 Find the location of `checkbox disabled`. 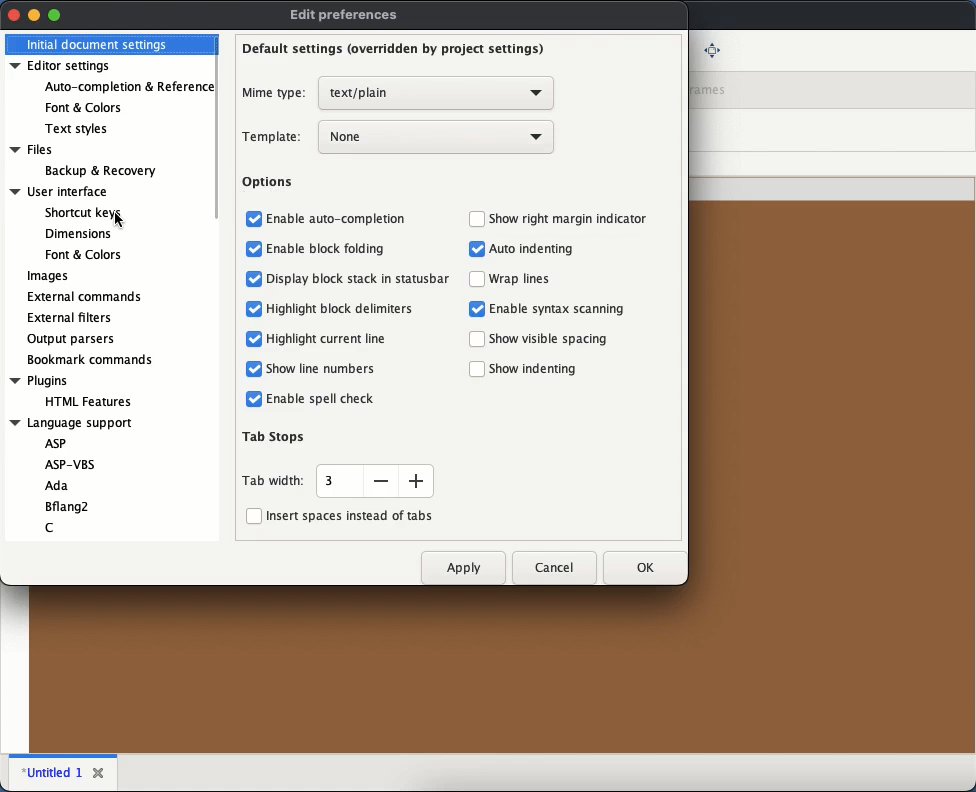

checkbox disabled is located at coordinates (478, 339).